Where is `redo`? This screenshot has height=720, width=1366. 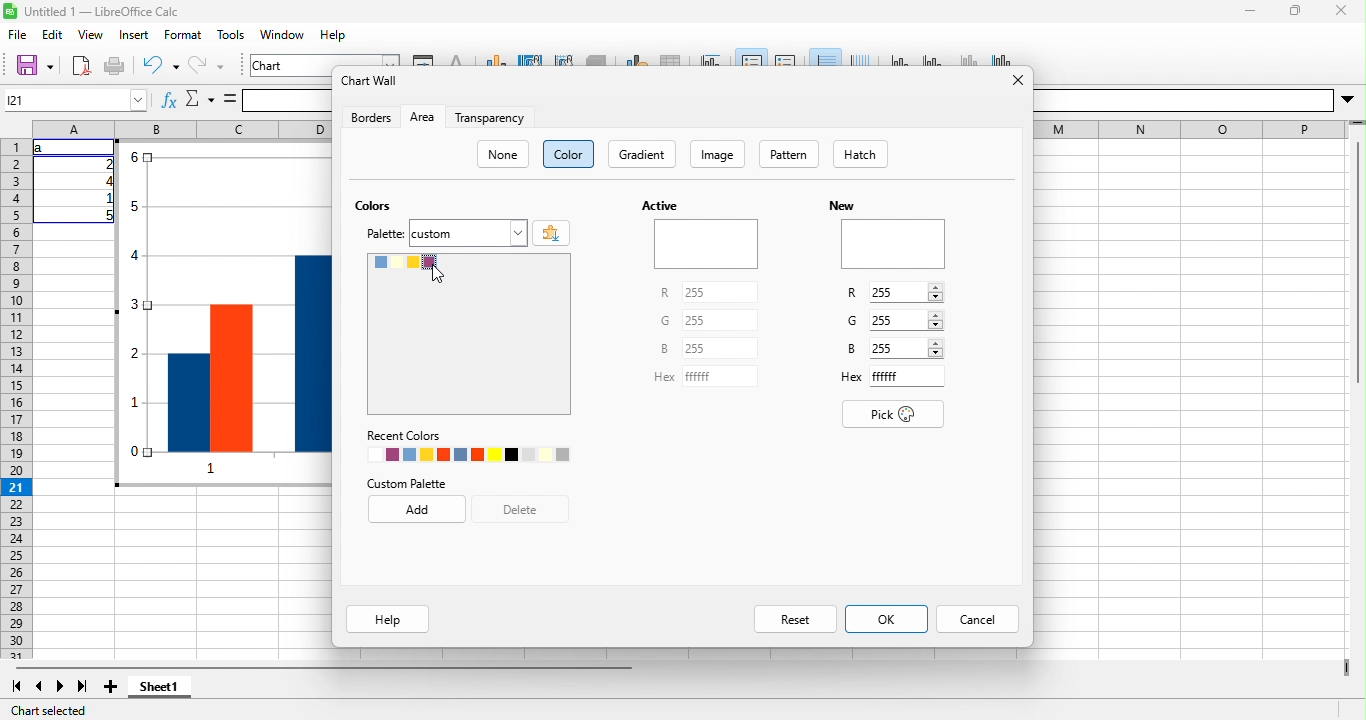
redo is located at coordinates (206, 66).